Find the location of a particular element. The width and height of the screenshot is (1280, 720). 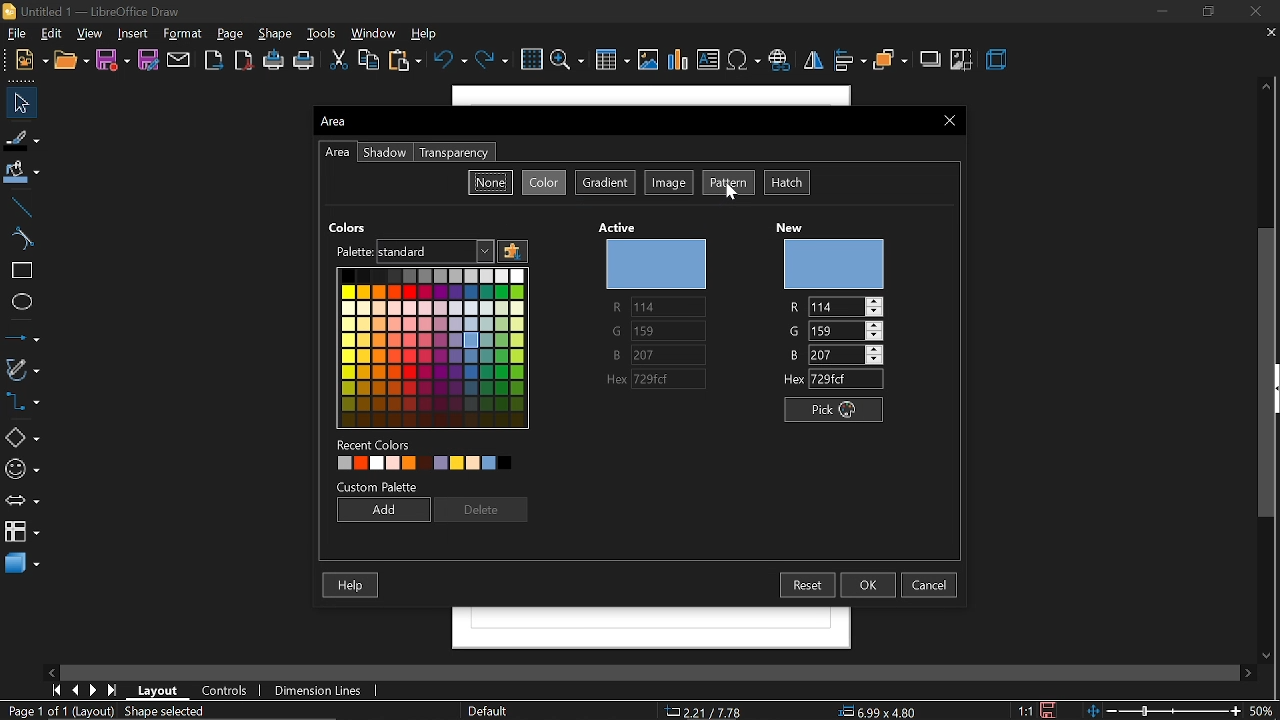

insert hyperlink is located at coordinates (780, 58).